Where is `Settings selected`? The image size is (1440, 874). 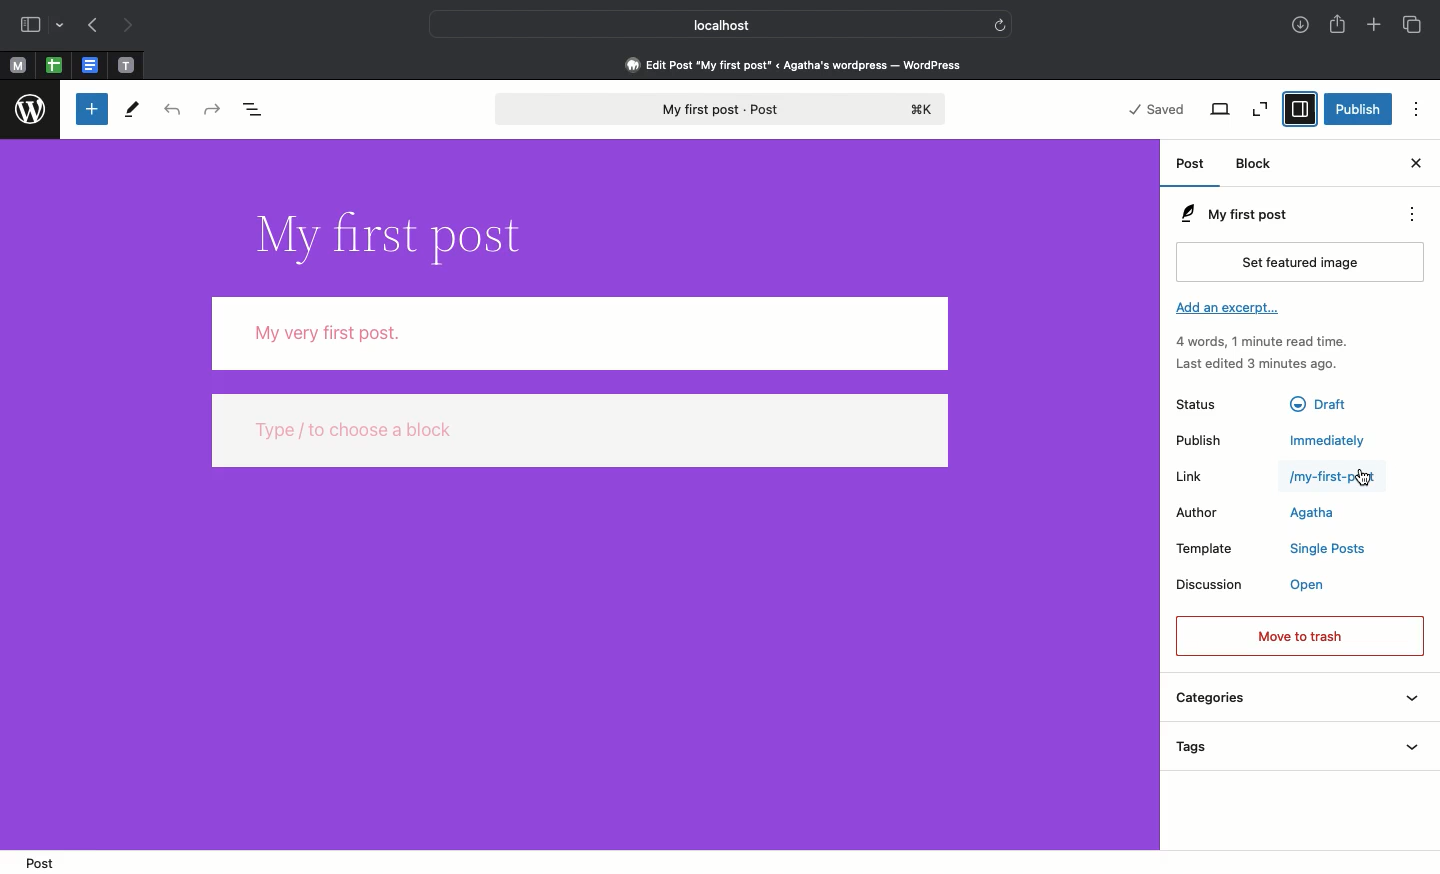 Settings selected is located at coordinates (1298, 109).